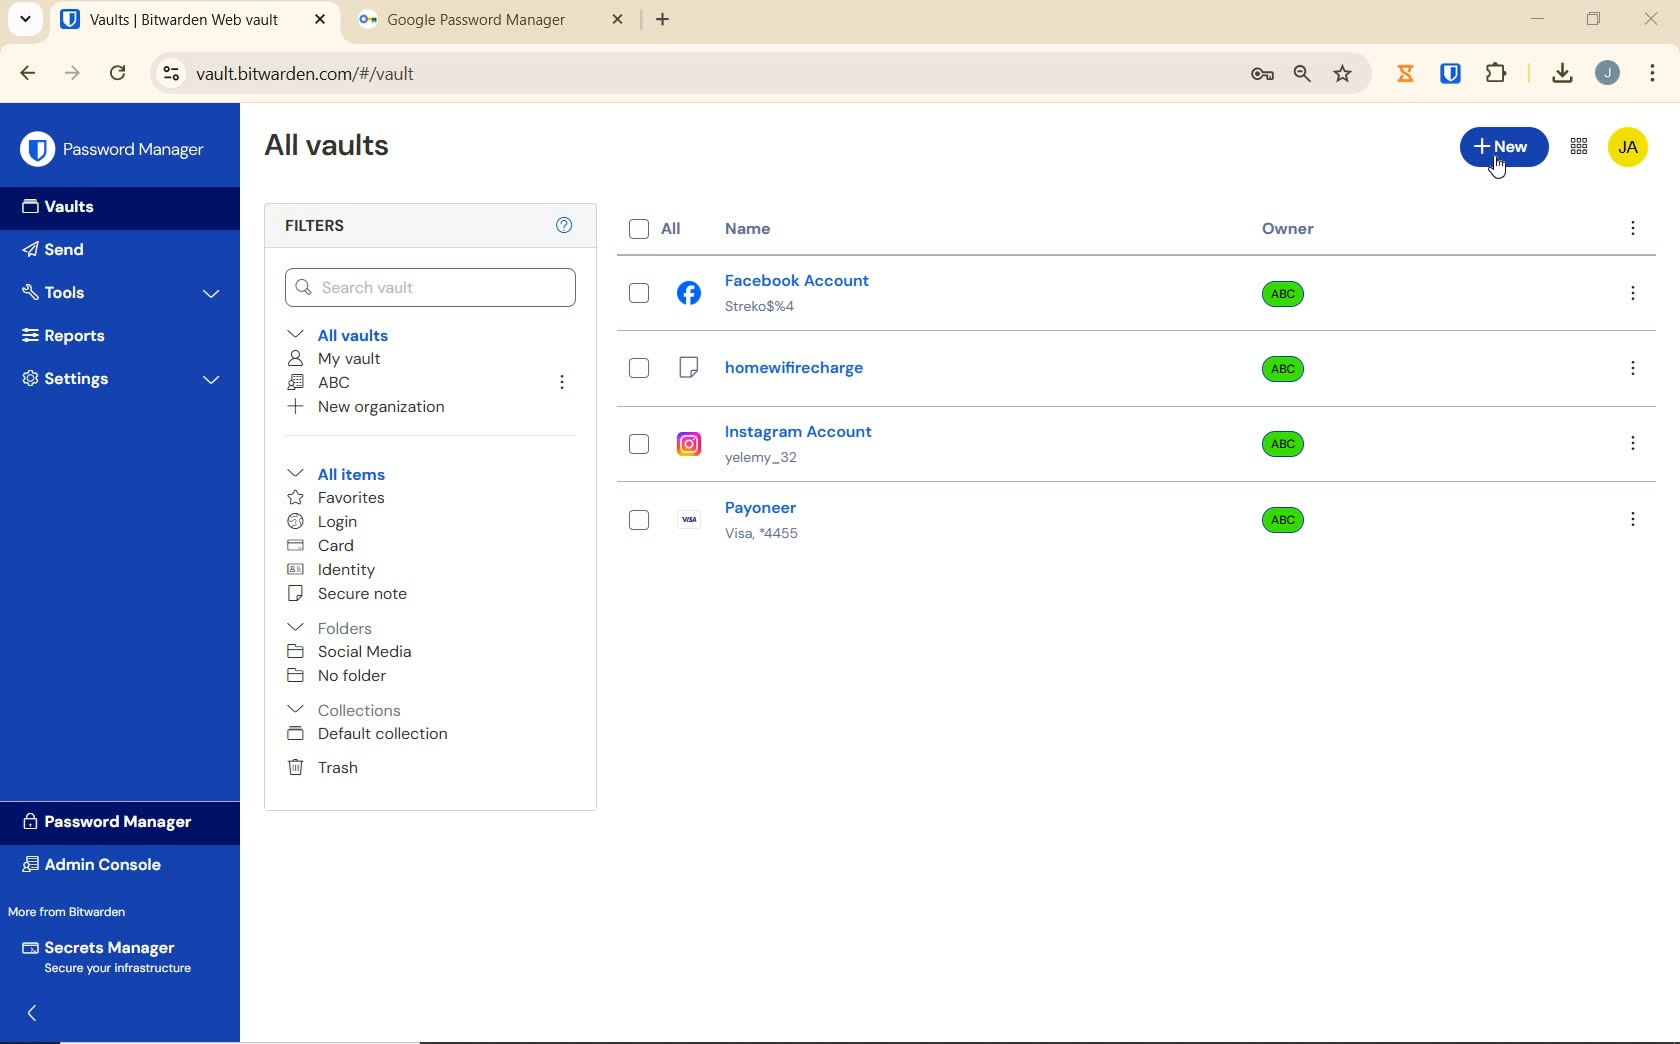 The width and height of the screenshot is (1680, 1044). What do you see at coordinates (333, 471) in the screenshot?
I see `All items` at bounding box center [333, 471].